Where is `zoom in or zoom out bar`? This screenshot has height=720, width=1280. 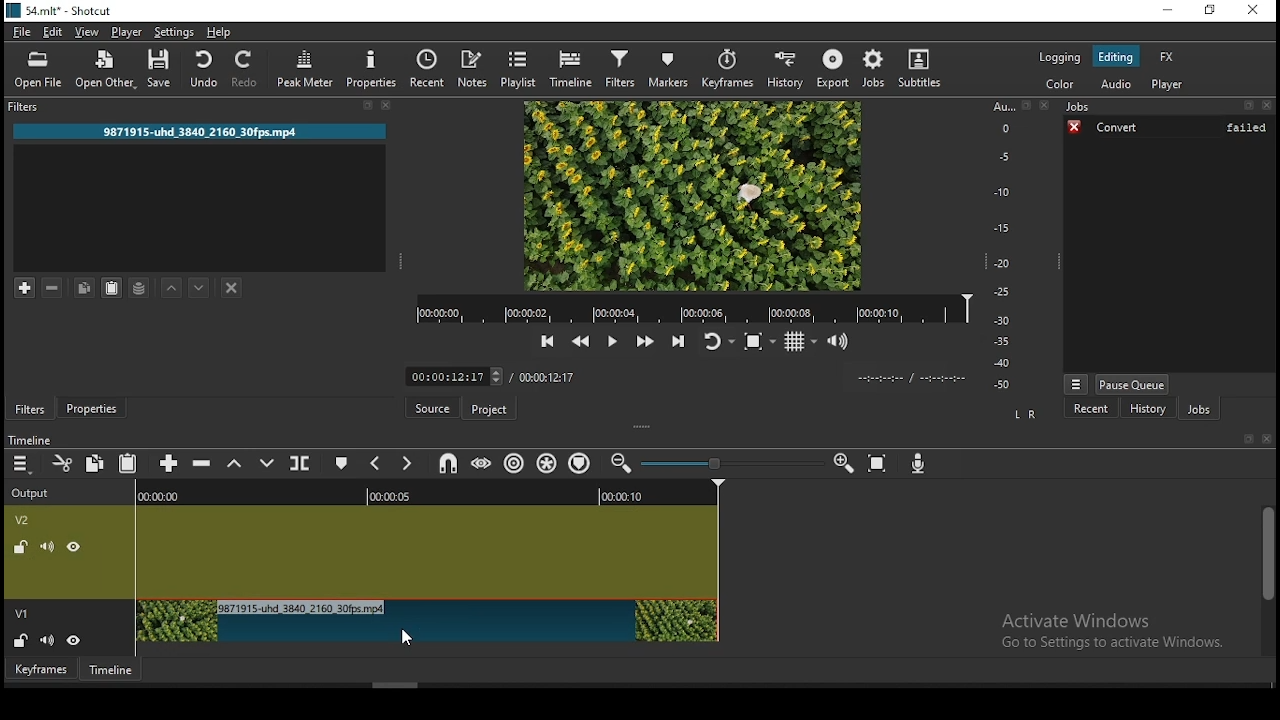 zoom in or zoom out bar is located at coordinates (729, 465).